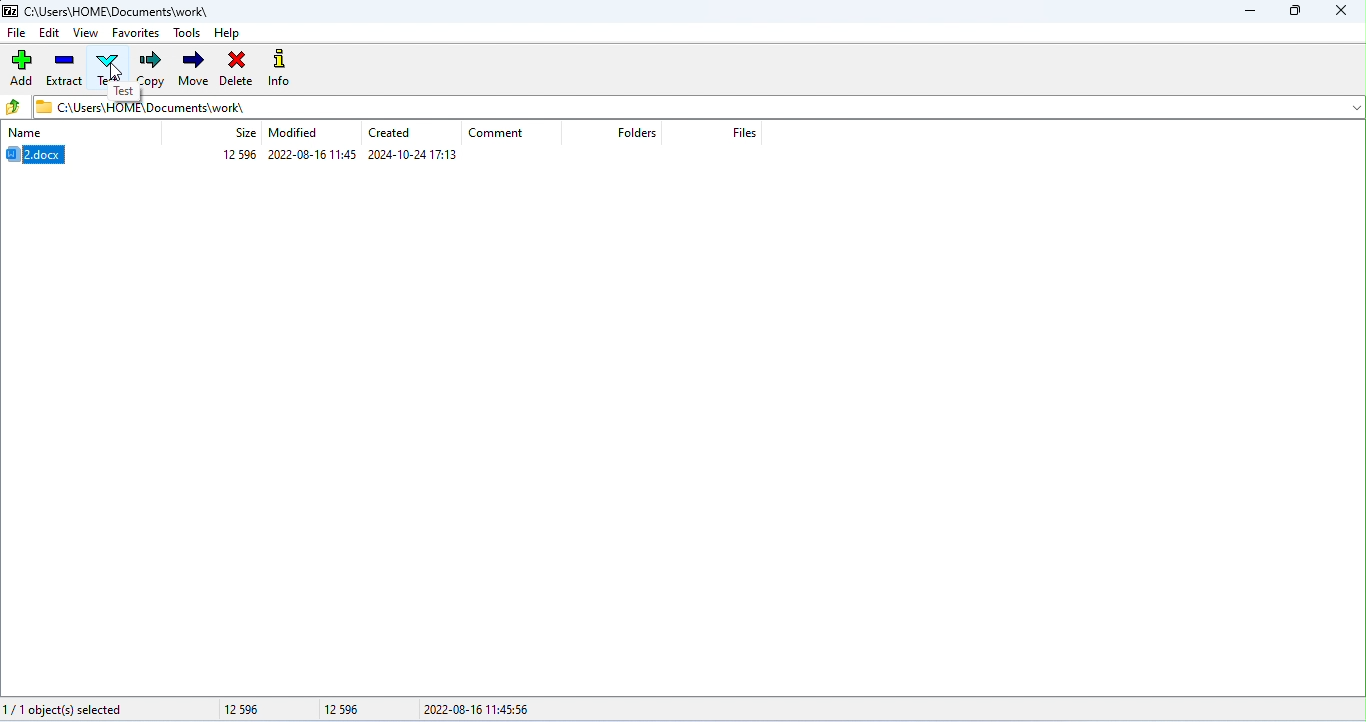  What do you see at coordinates (18, 32) in the screenshot?
I see `file` at bounding box center [18, 32].